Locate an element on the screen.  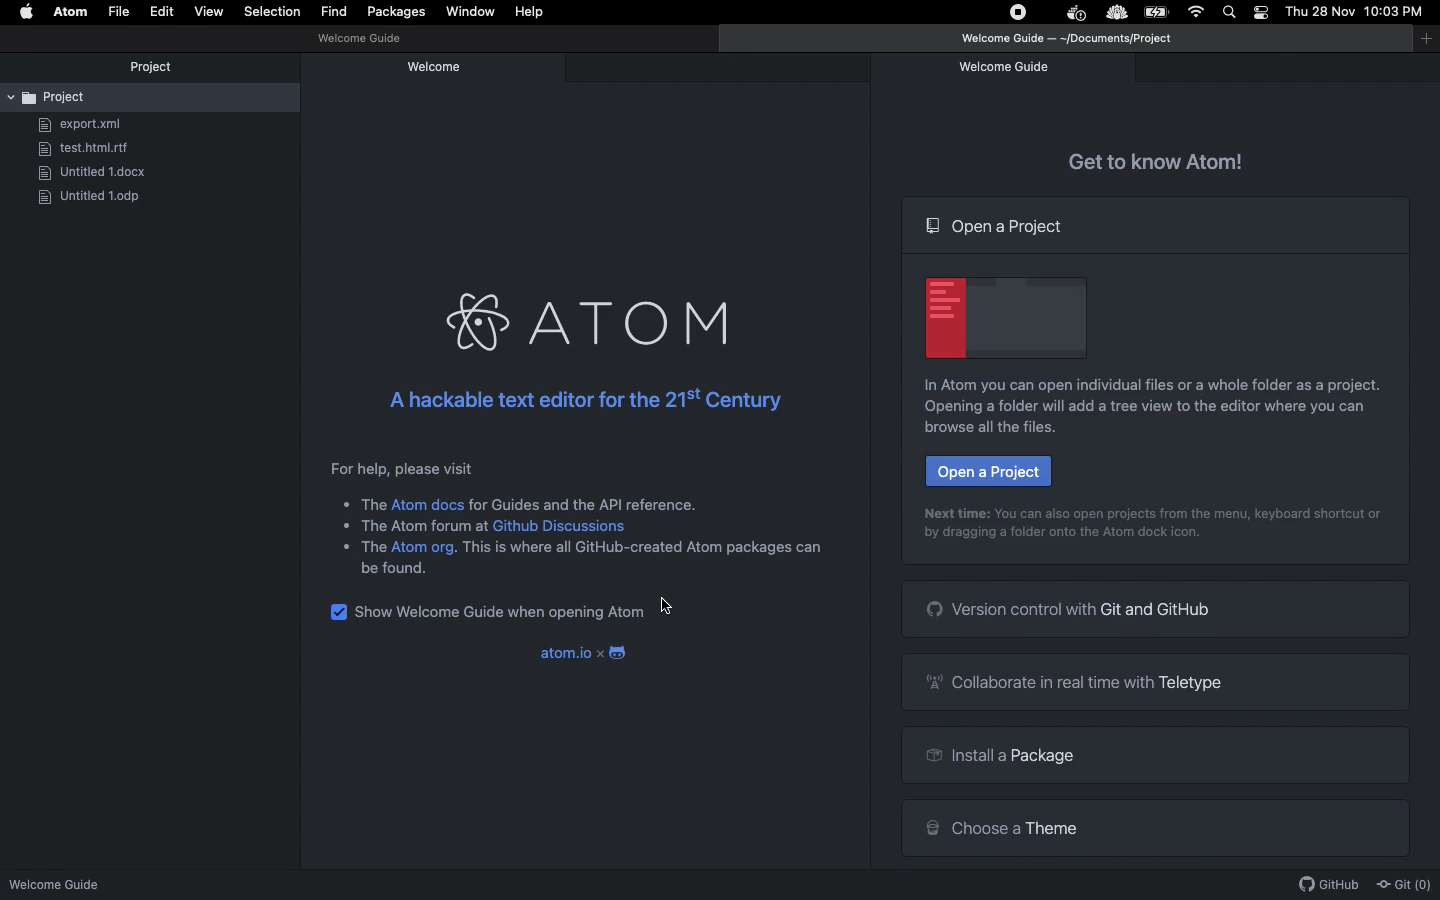
Get to know Atom is located at coordinates (1151, 158).